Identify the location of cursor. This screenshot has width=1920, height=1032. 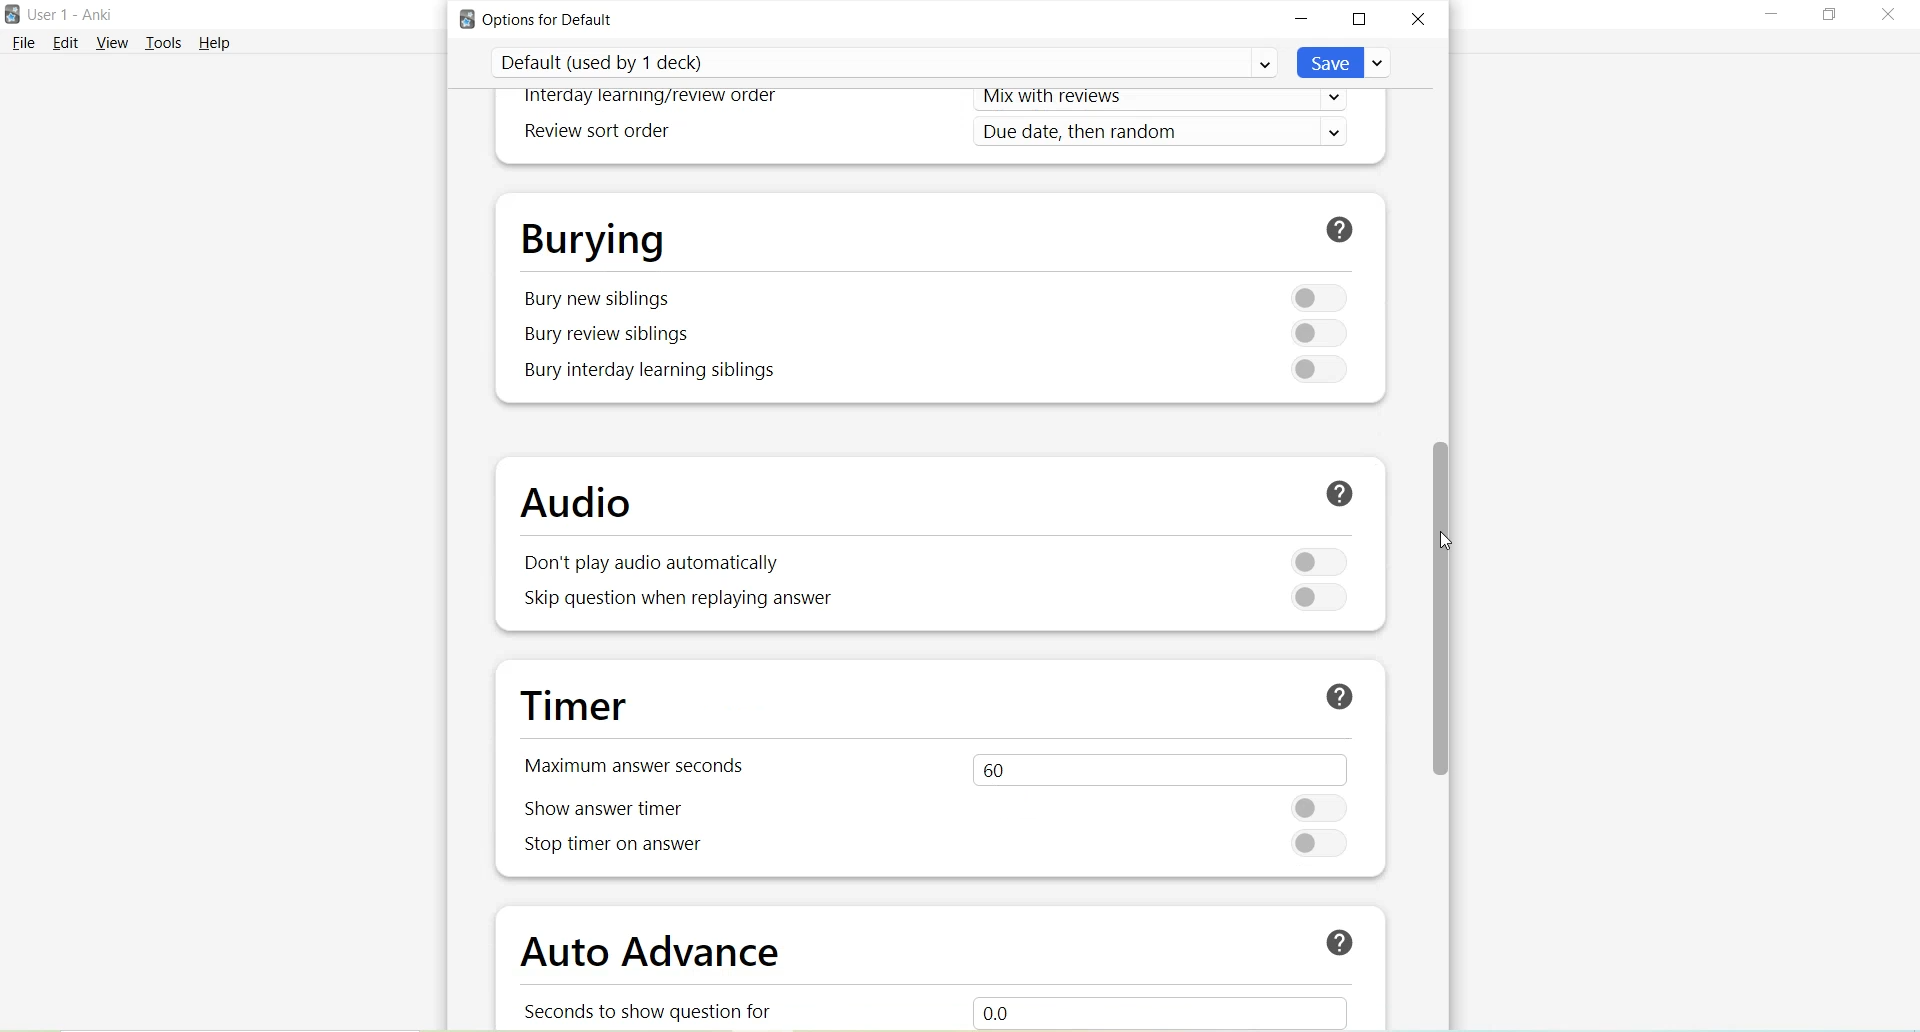
(1442, 539).